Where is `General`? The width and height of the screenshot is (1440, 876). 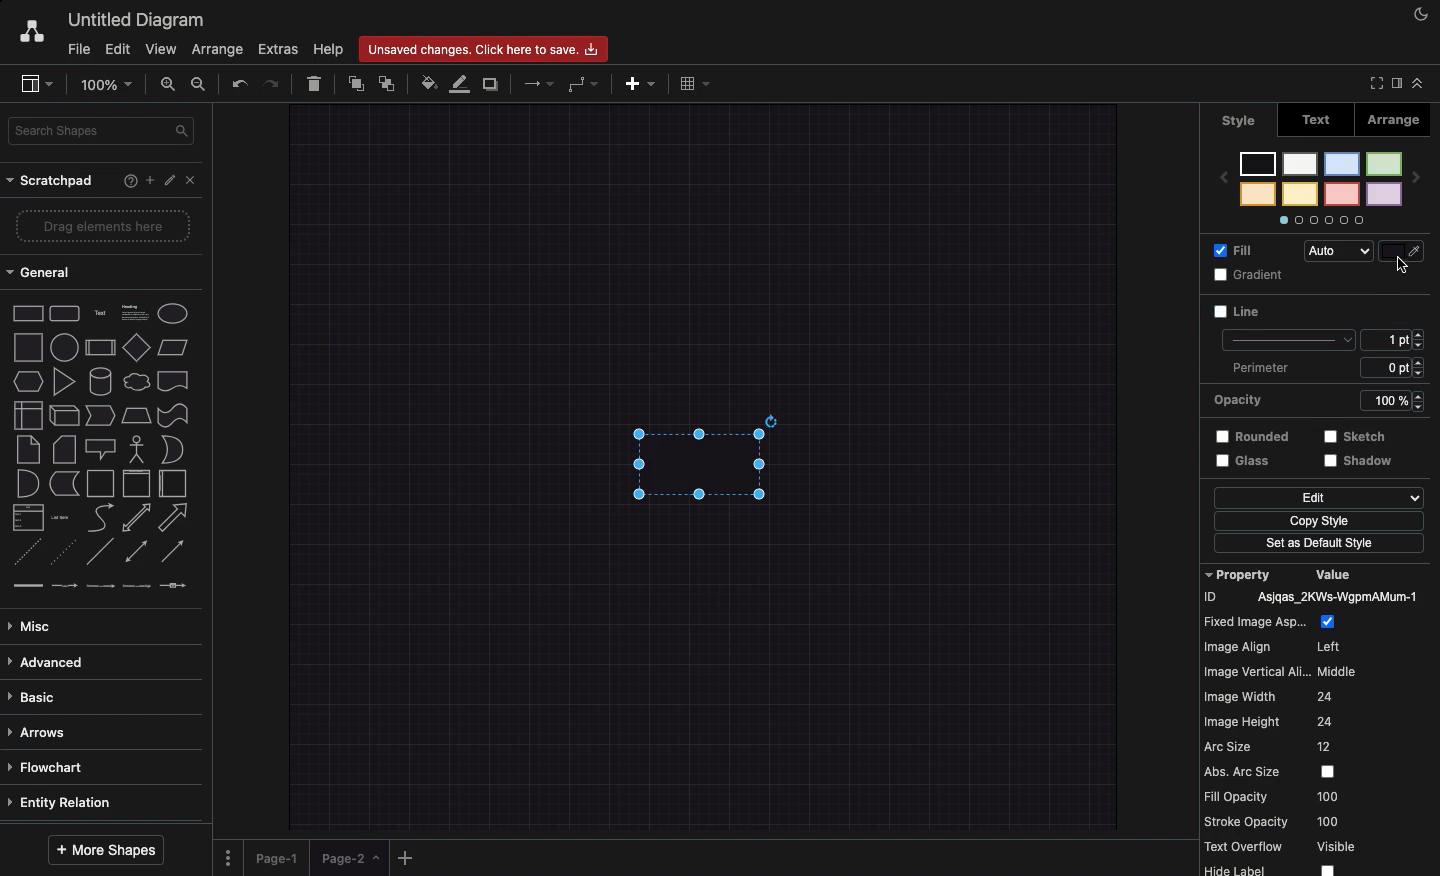 General is located at coordinates (41, 275).